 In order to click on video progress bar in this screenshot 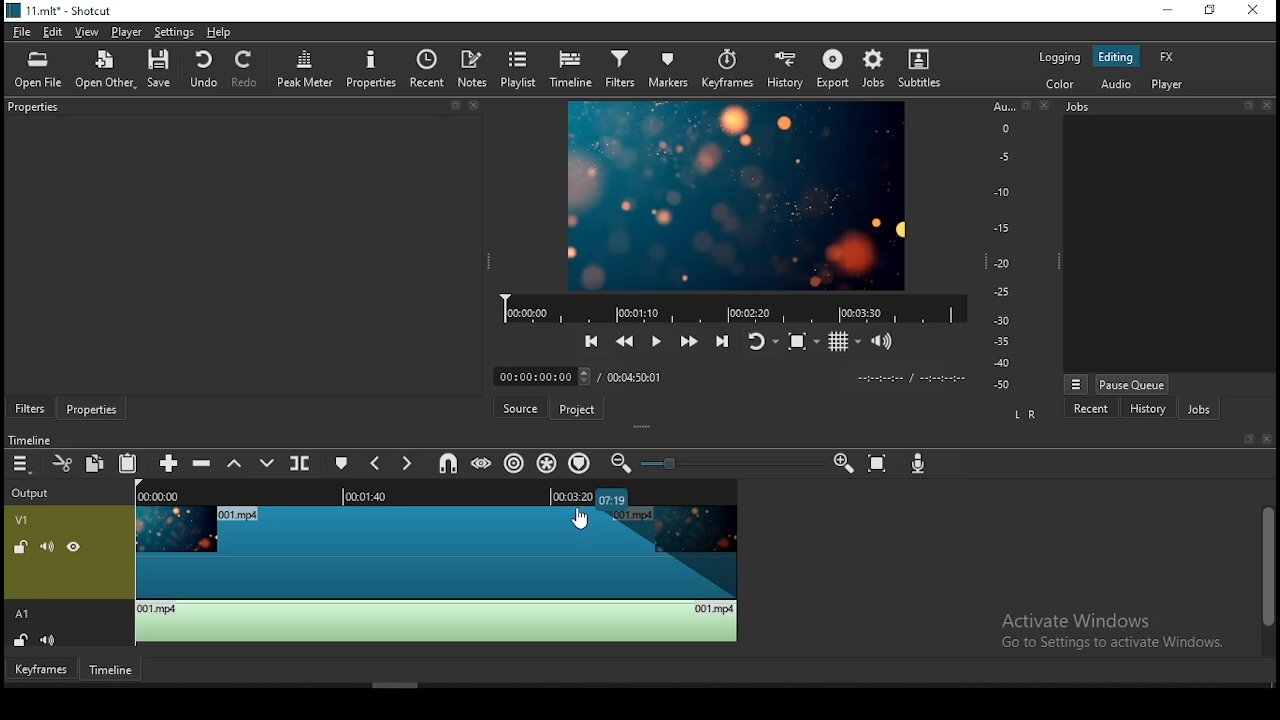, I will do `click(735, 309)`.